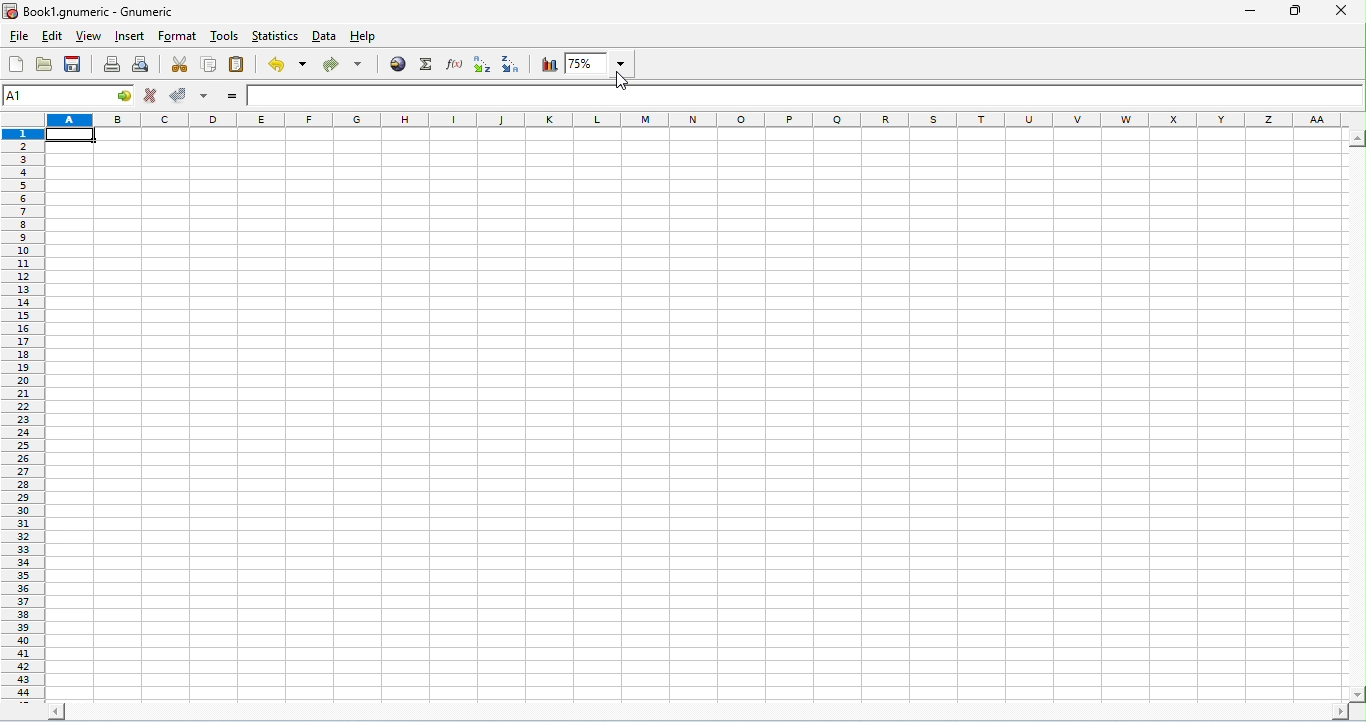  I want to click on insert, so click(131, 36).